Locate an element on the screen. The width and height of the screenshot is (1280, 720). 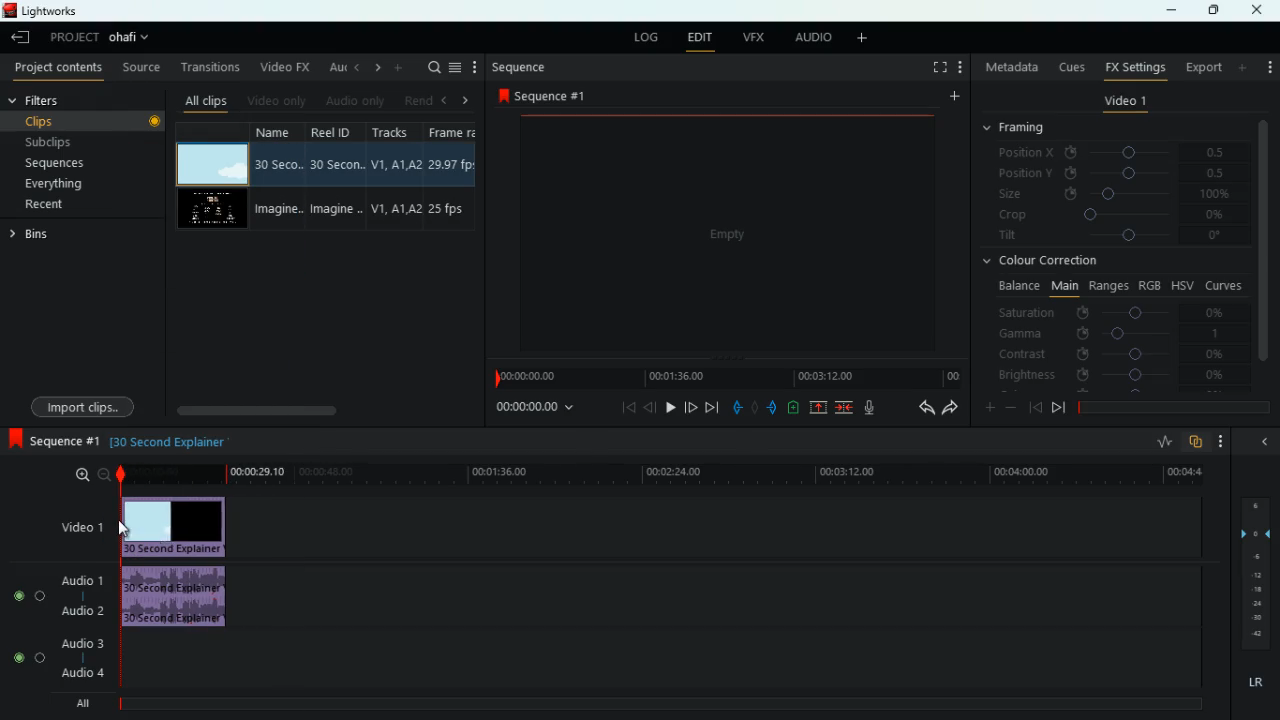
zoom is located at coordinates (91, 475).